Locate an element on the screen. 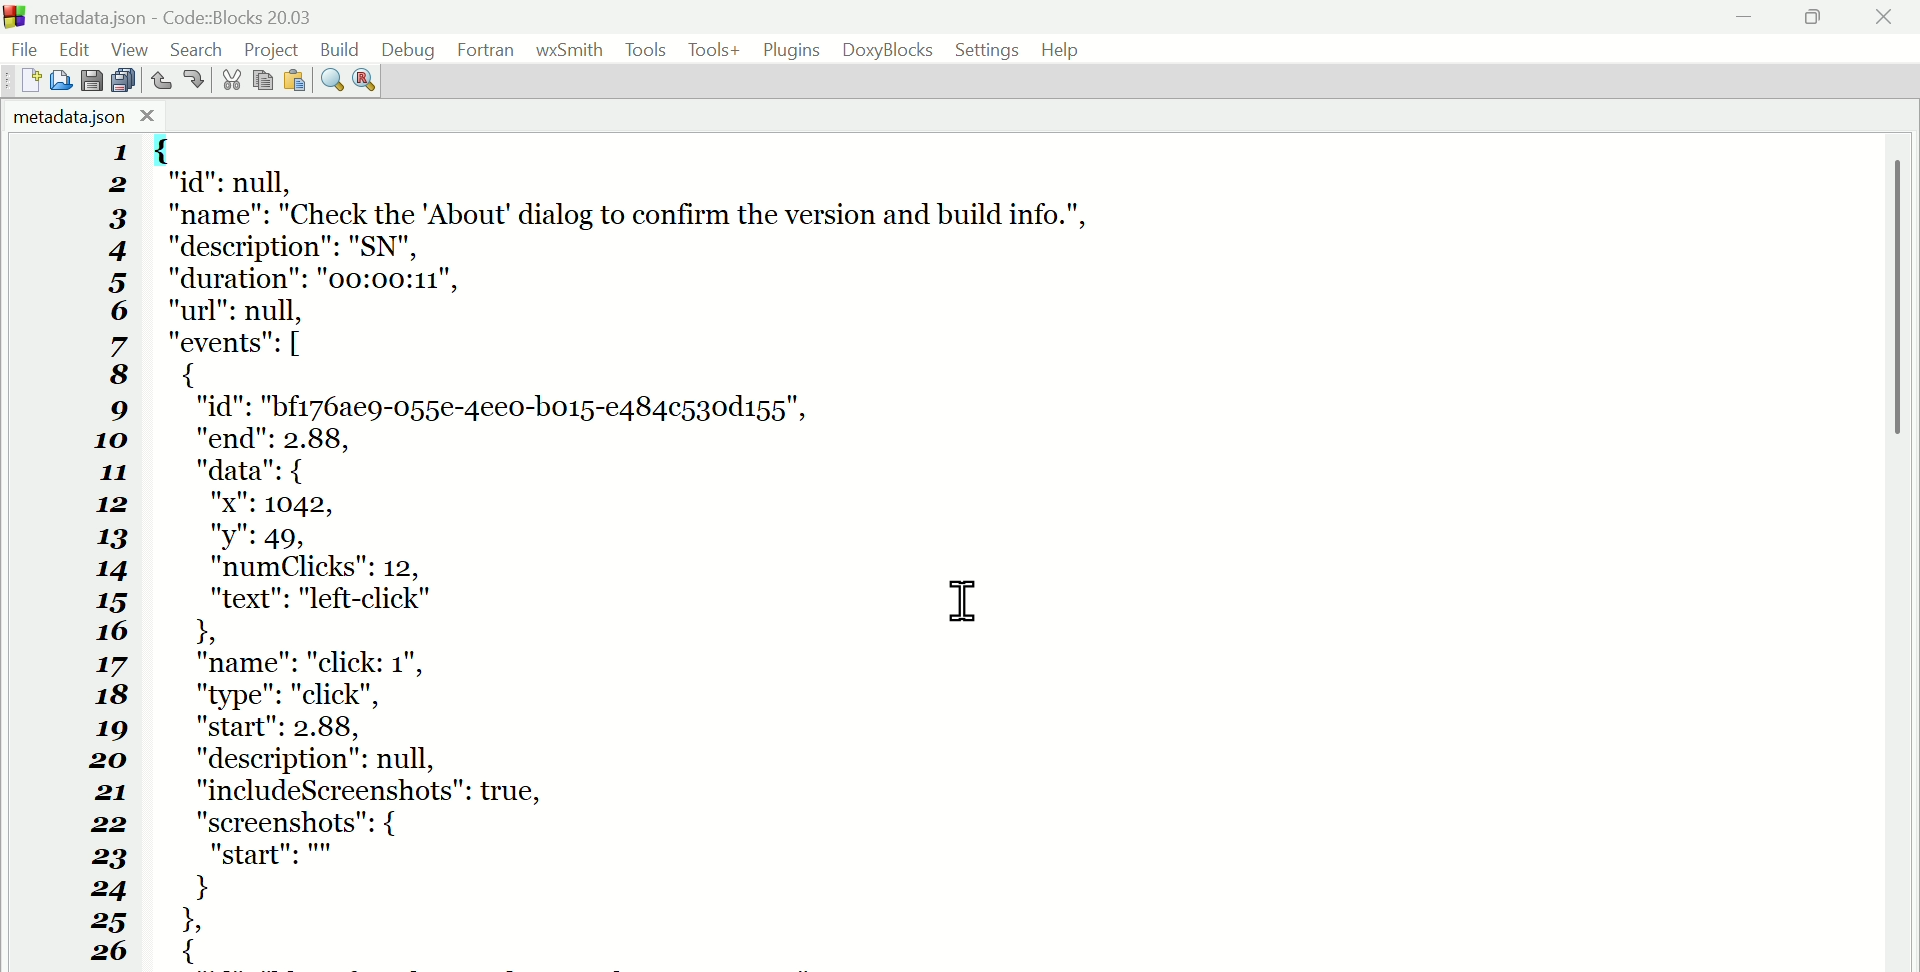 This screenshot has width=1920, height=972. Replace is located at coordinates (364, 78).